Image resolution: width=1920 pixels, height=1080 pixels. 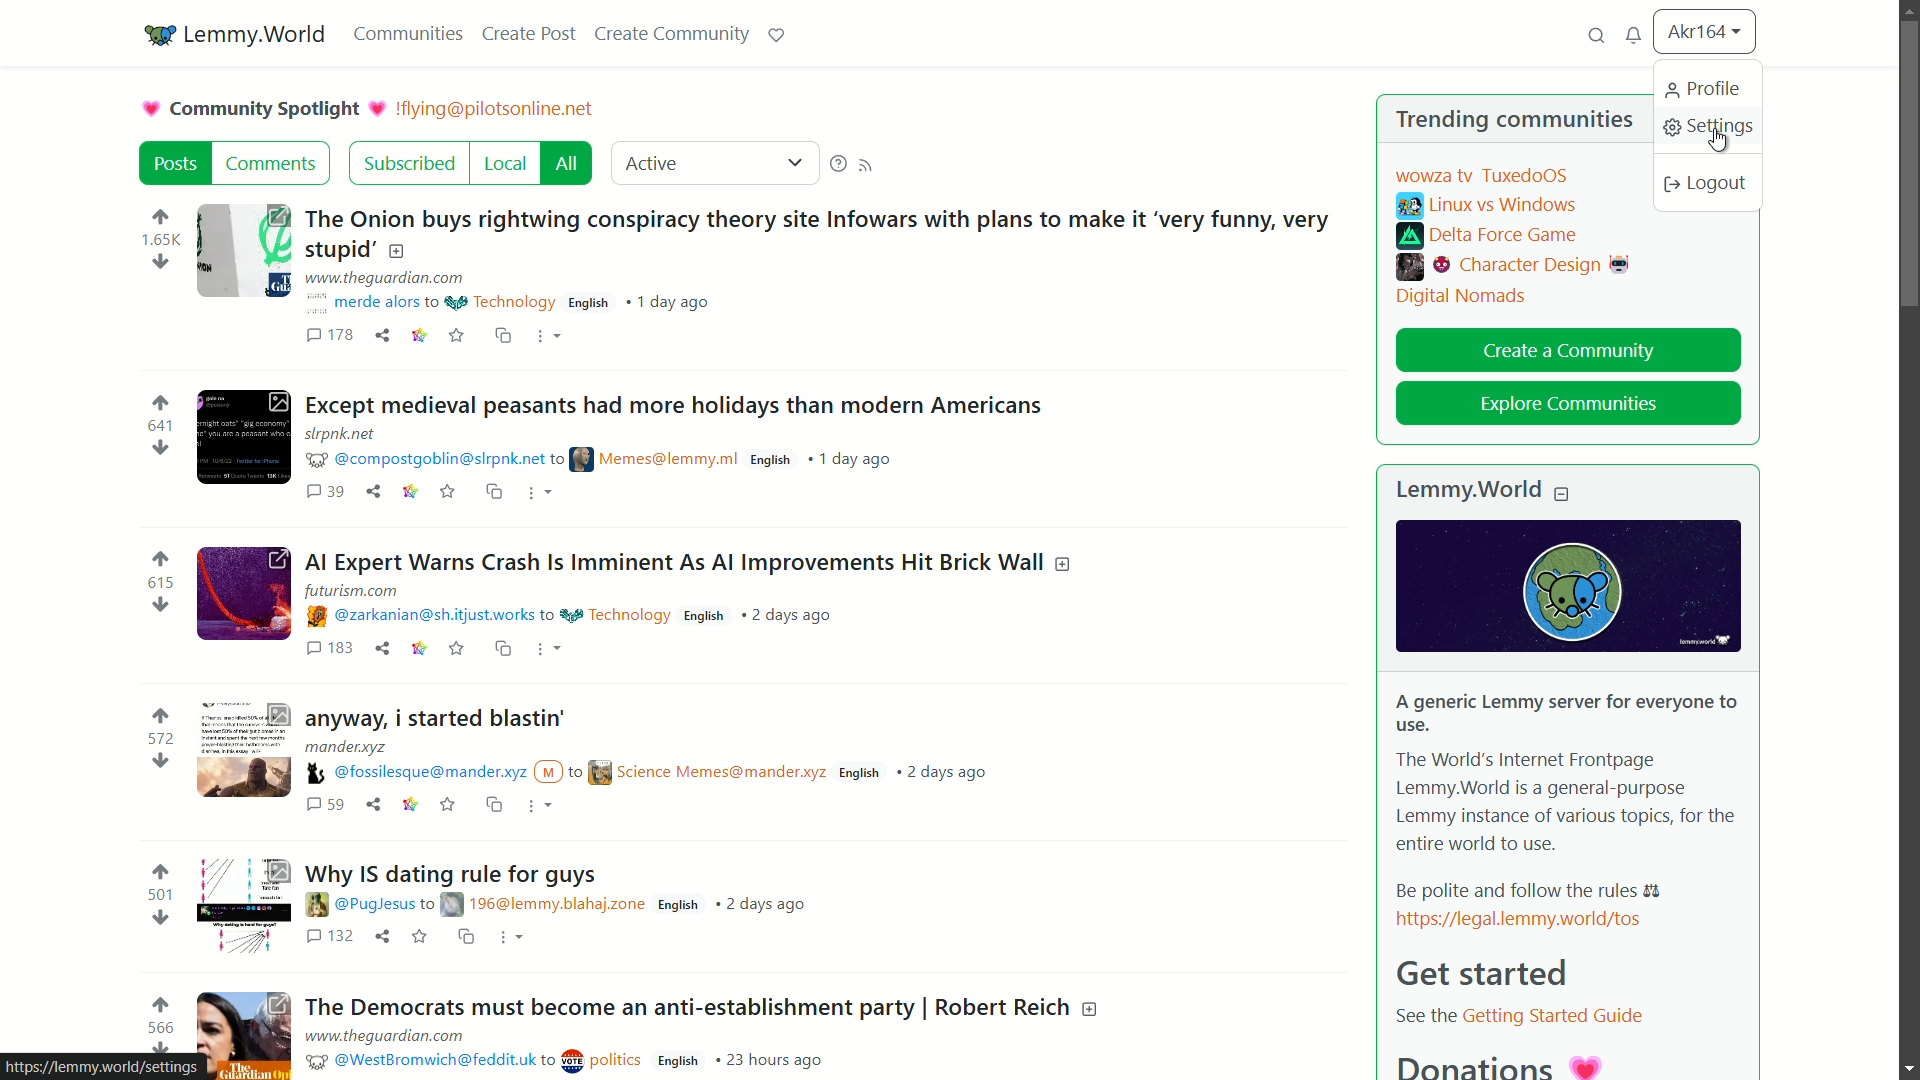 I want to click on post details, so click(x=612, y=444).